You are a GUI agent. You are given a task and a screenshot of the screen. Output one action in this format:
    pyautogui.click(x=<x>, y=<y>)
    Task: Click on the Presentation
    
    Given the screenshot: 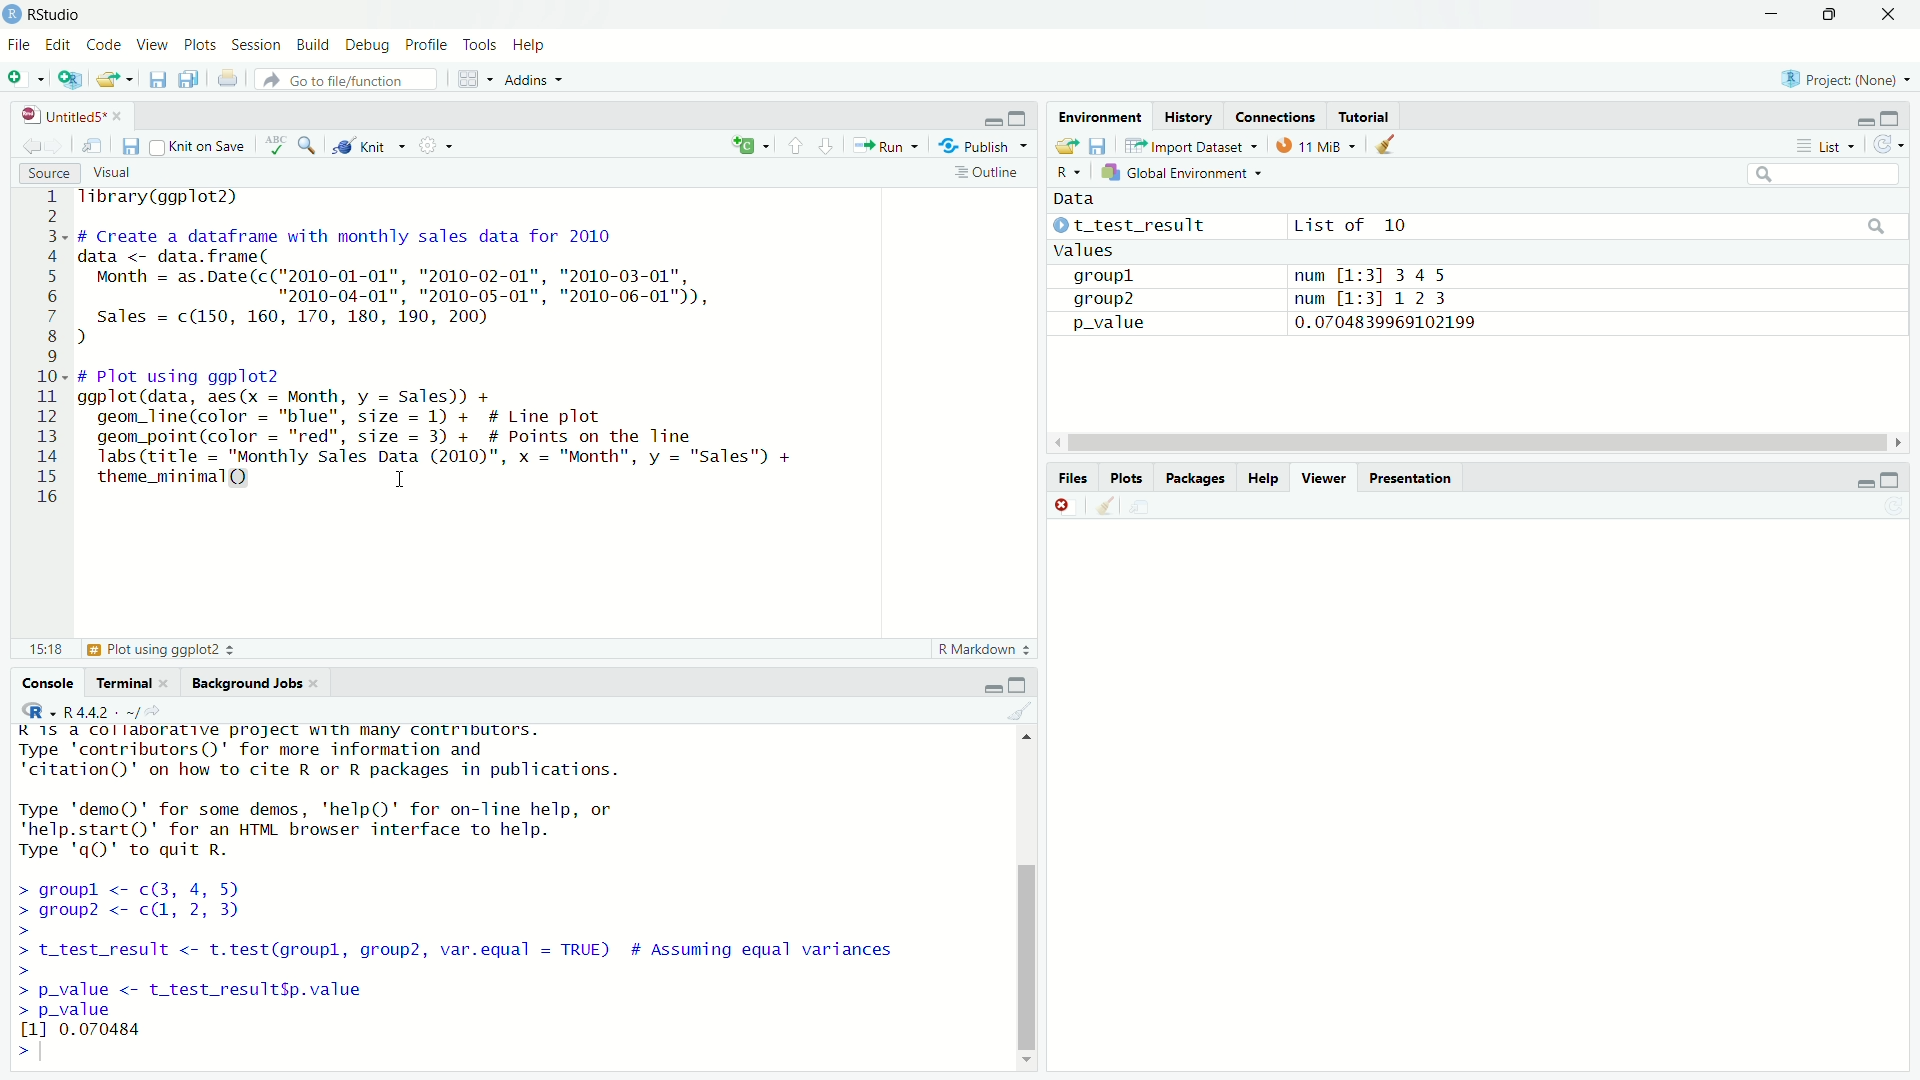 What is the action you would take?
    pyautogui.click(x=1412, y=476)
    